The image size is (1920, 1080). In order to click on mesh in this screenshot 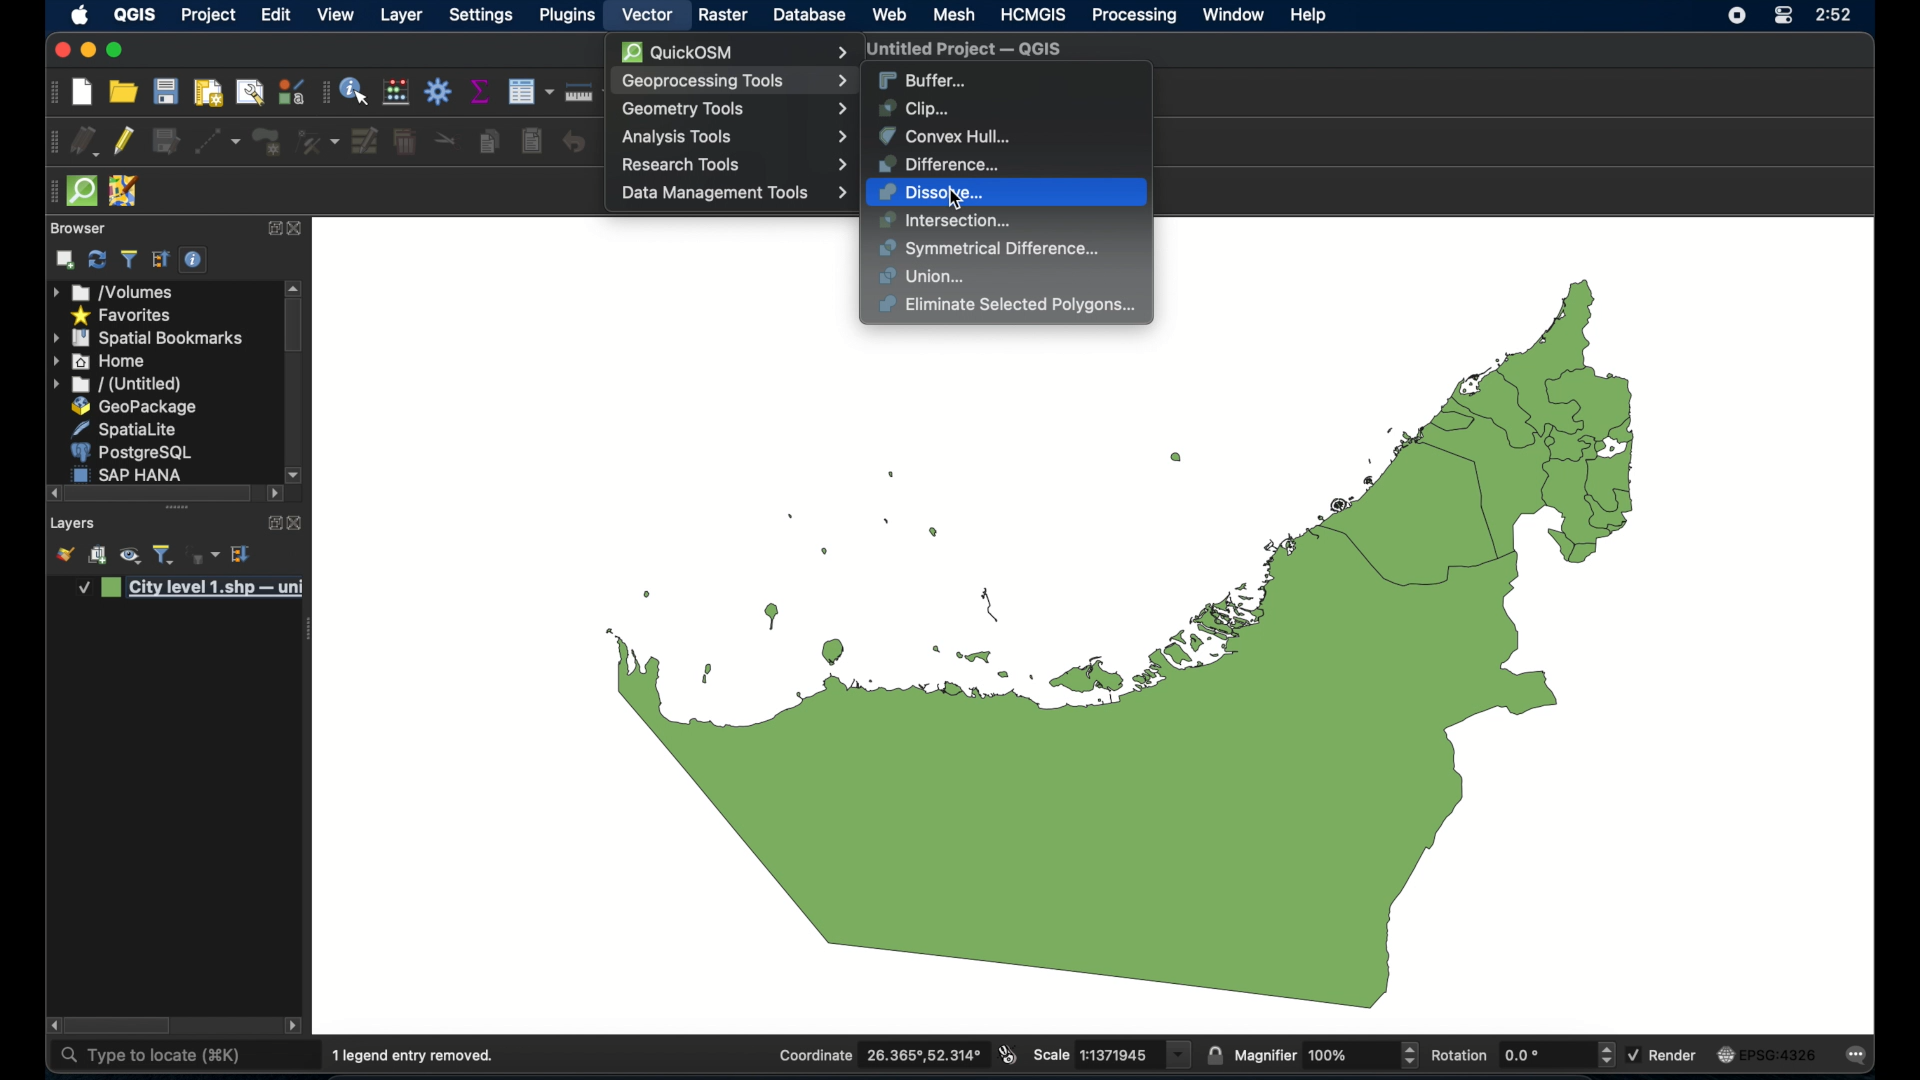, I will do `click(954, 16)`.